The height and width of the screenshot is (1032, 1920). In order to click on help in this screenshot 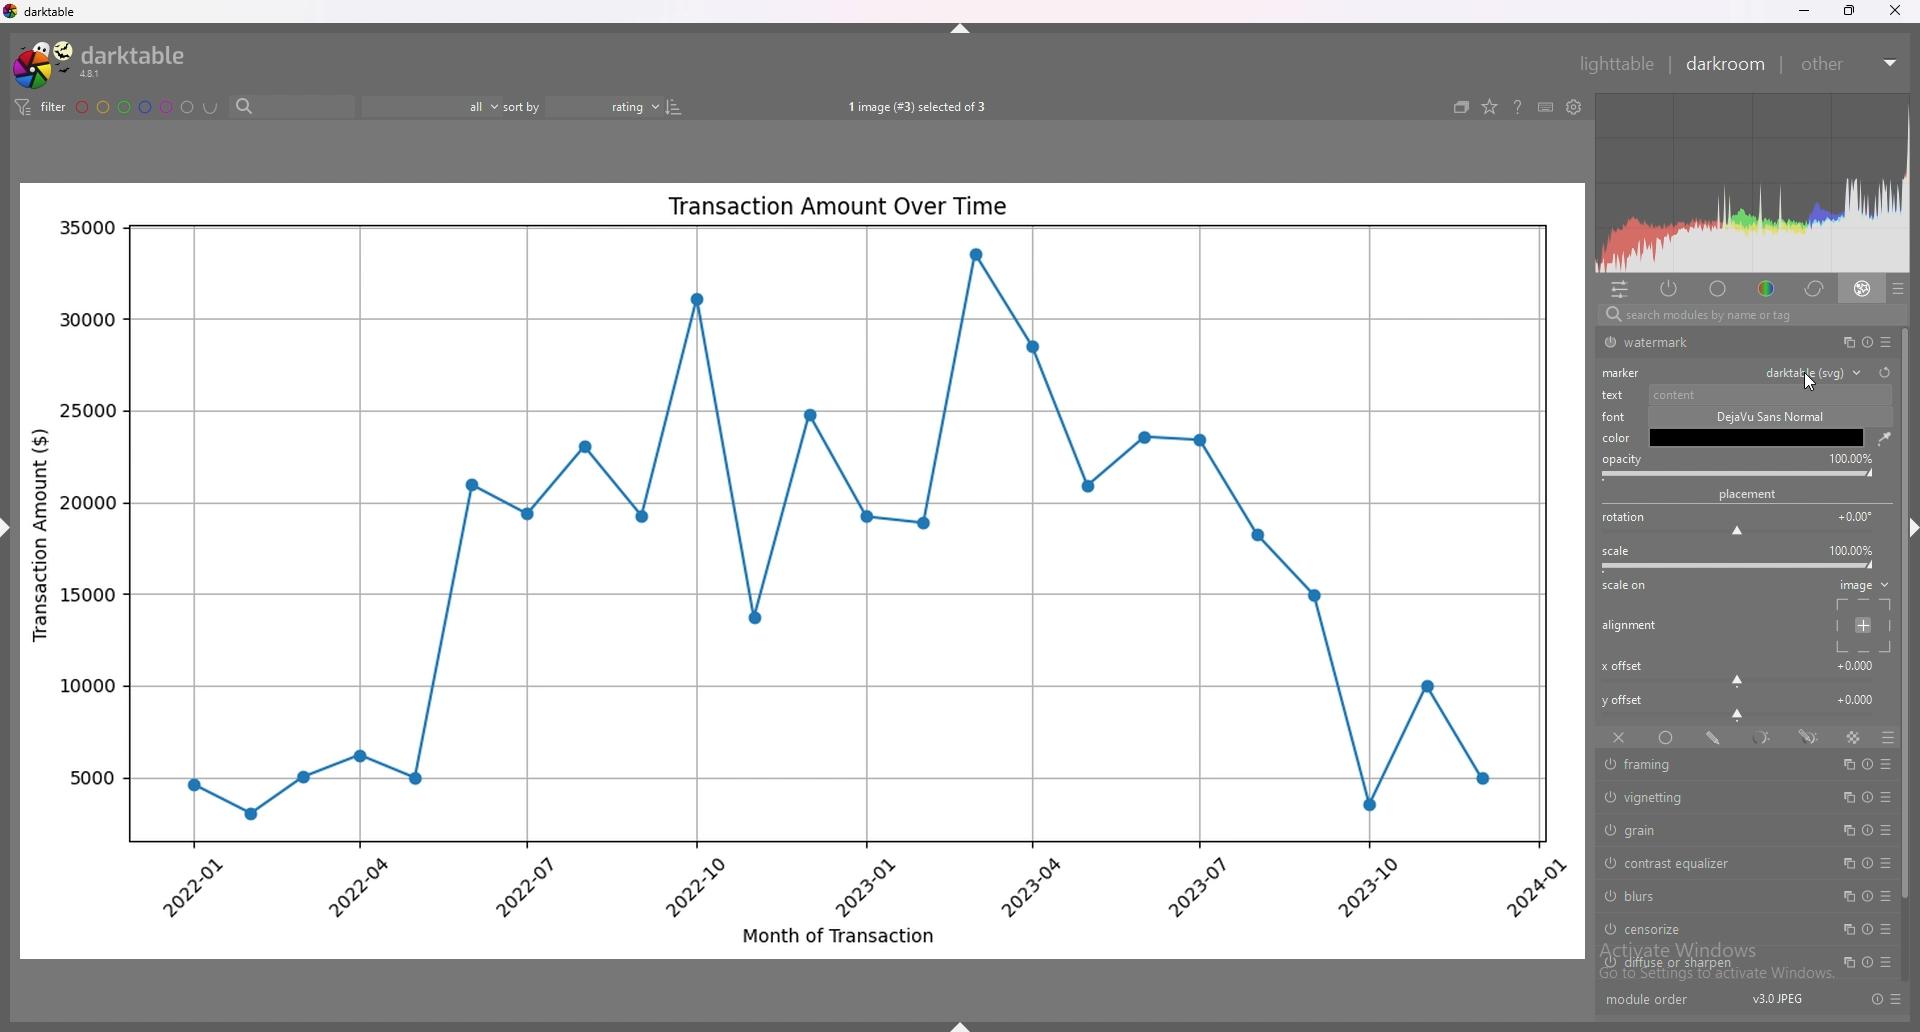, I will do `click(1519, 108)`.